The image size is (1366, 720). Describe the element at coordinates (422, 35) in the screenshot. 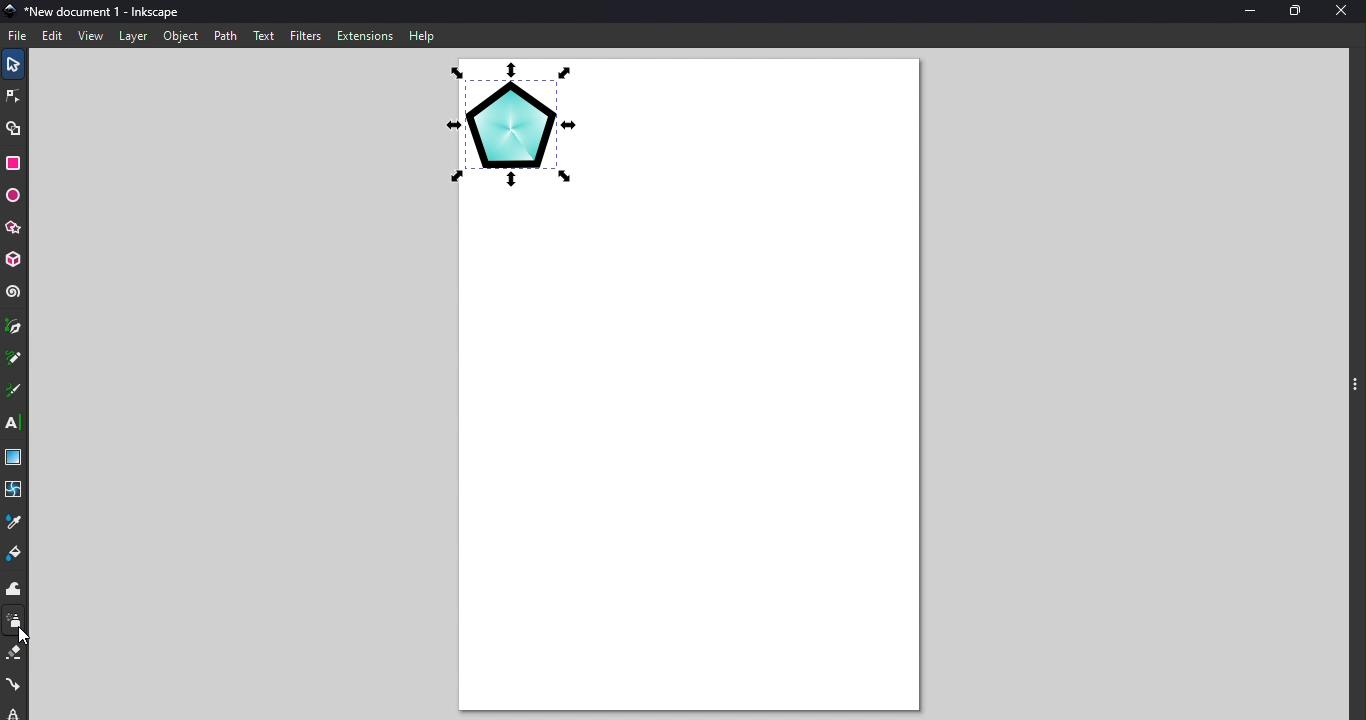

I see `Help` at that location.